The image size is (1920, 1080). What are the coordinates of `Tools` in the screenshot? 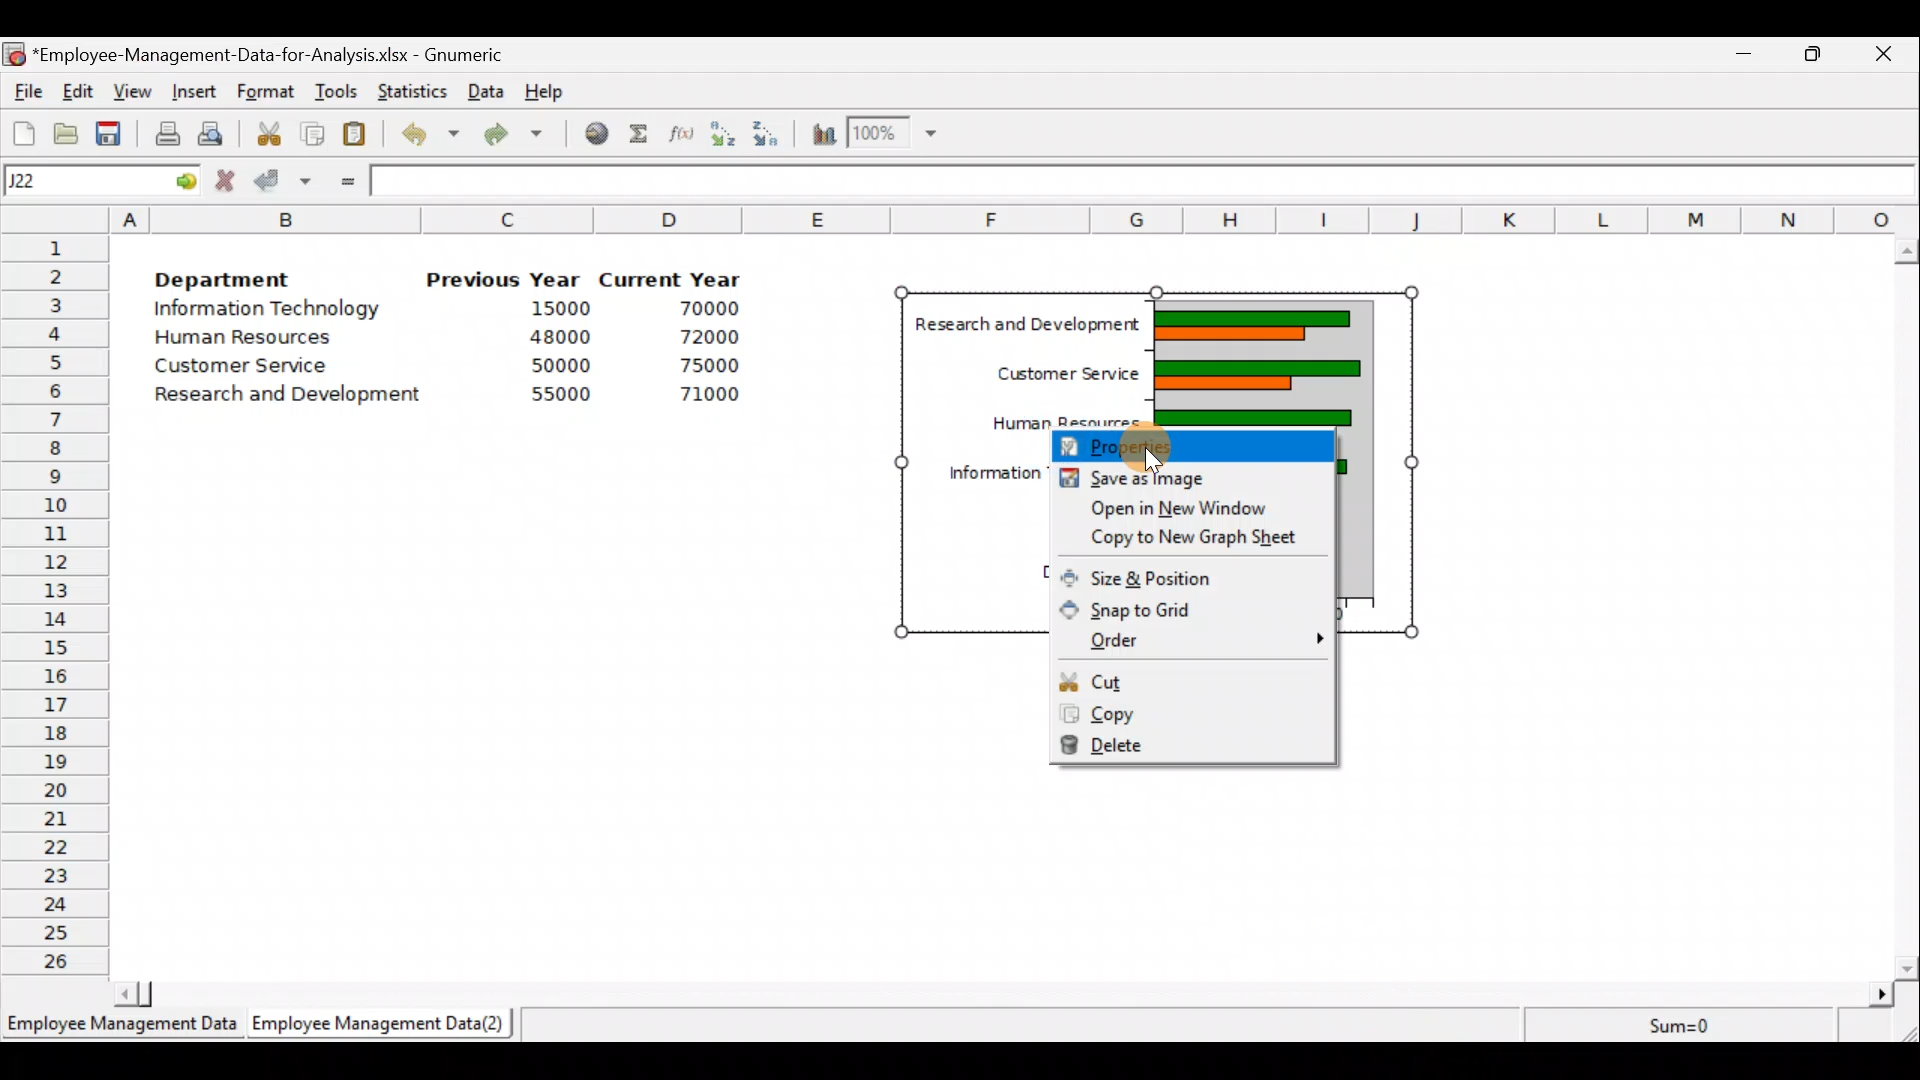 It's located at (336, 89).